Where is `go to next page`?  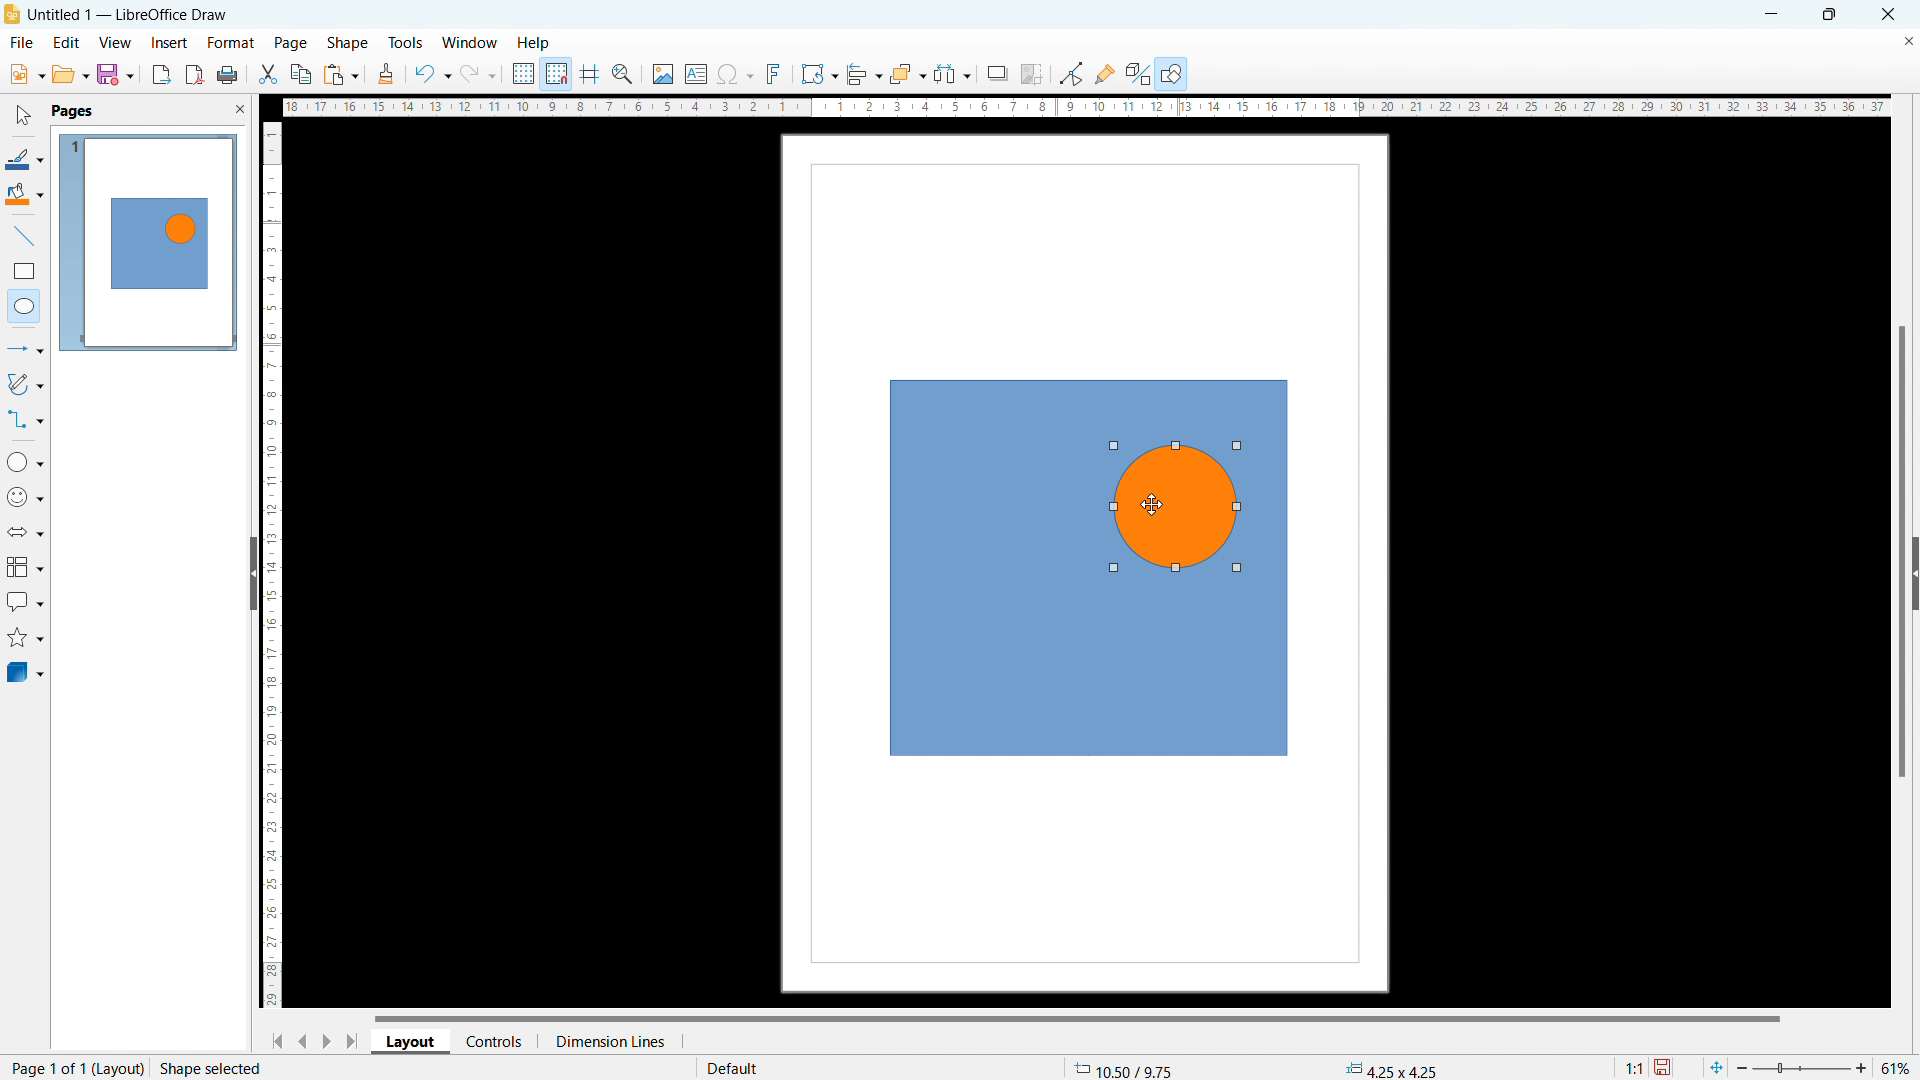
go to next page is located at coordinates (326, 1040).